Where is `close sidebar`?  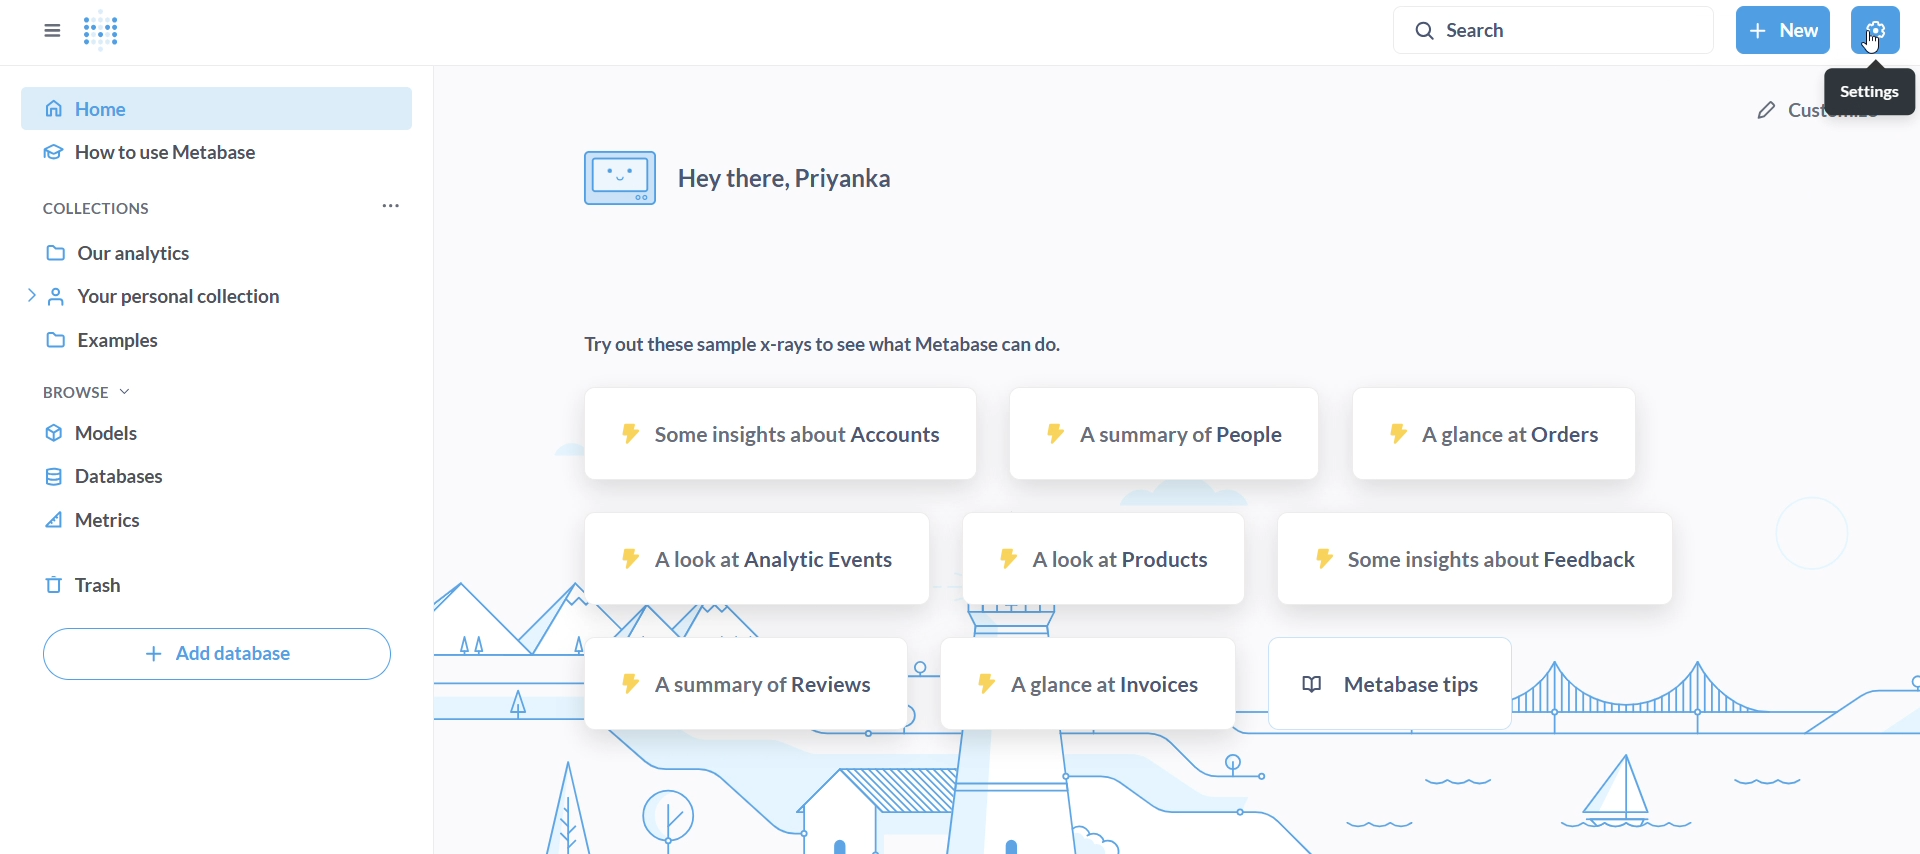 close sidebar is located at coordinates (49, 32).